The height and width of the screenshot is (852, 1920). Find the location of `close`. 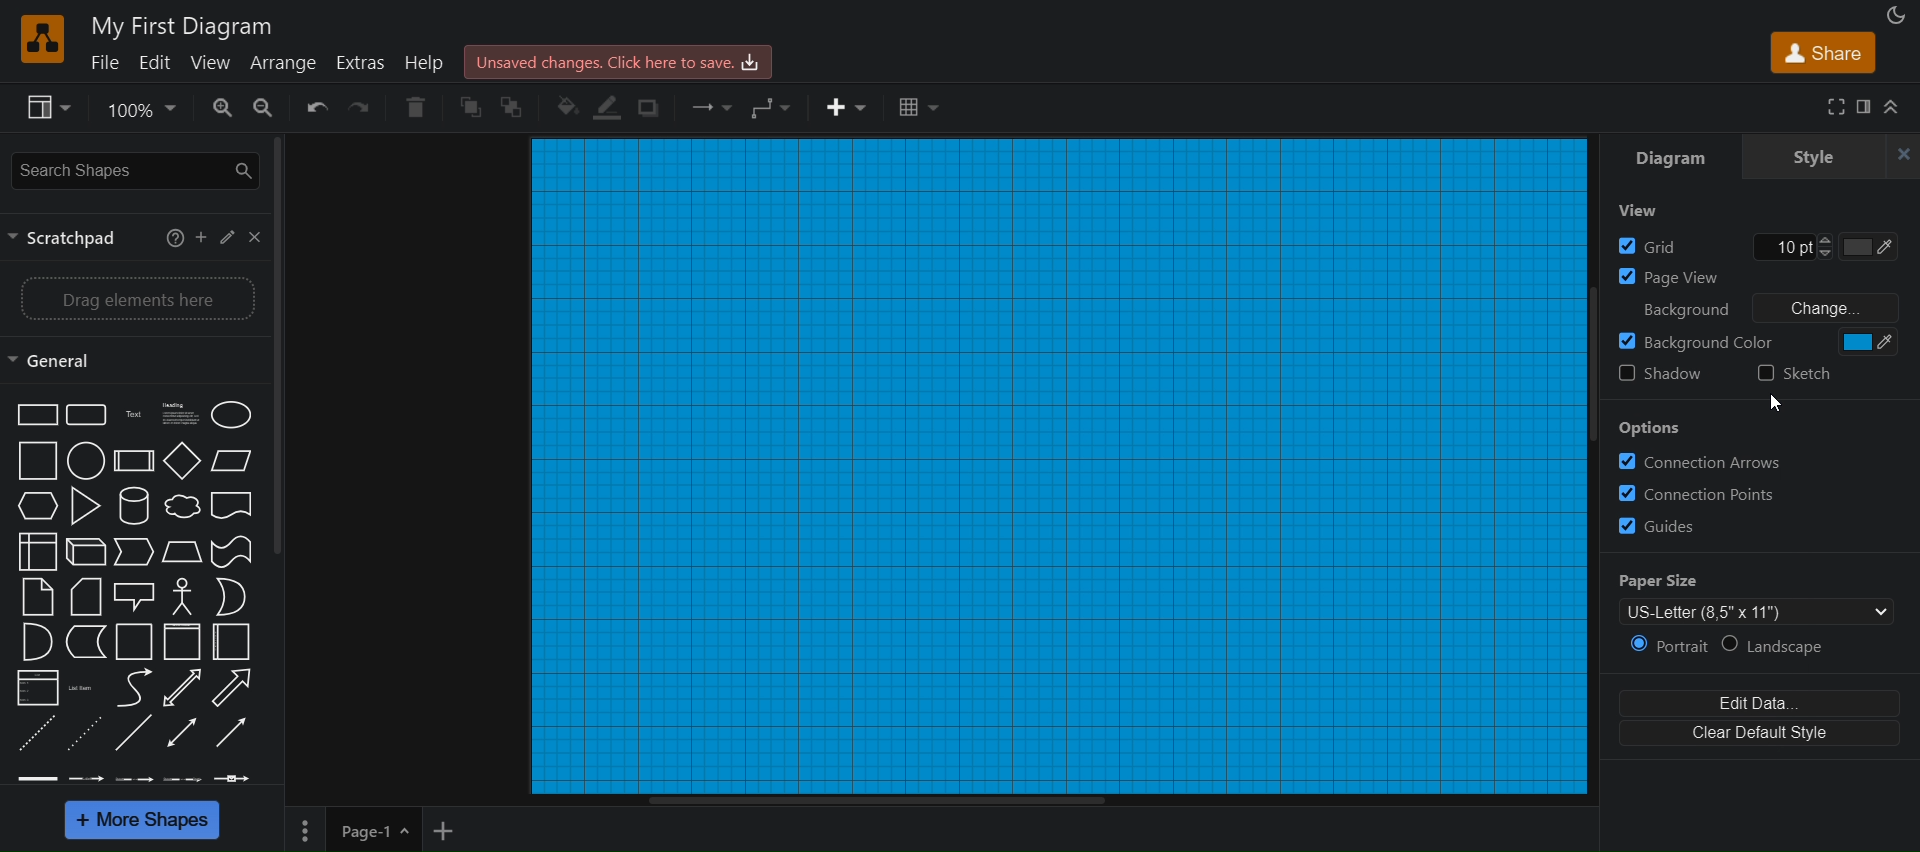

close is located at coordinates (1902, 155).